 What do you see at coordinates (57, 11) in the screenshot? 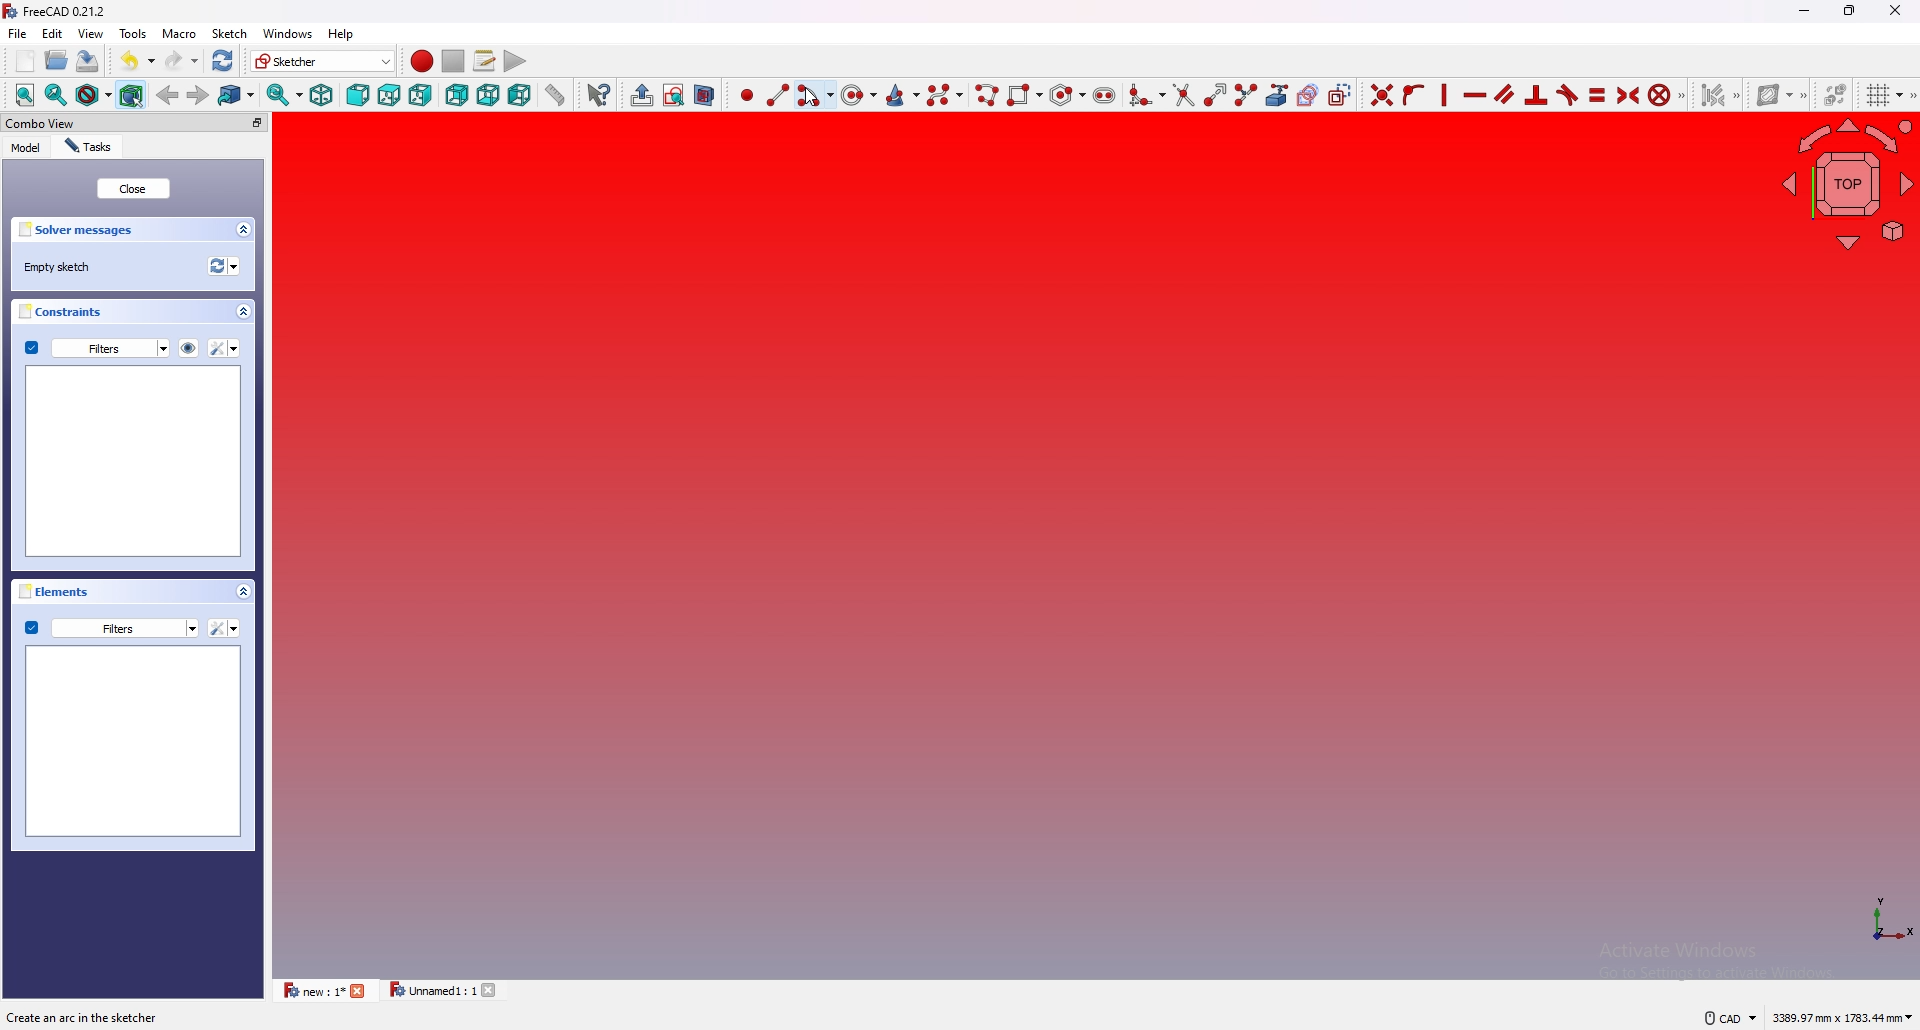
I see `FreeCAD 0.21.2` at bounding box center [57, 11].